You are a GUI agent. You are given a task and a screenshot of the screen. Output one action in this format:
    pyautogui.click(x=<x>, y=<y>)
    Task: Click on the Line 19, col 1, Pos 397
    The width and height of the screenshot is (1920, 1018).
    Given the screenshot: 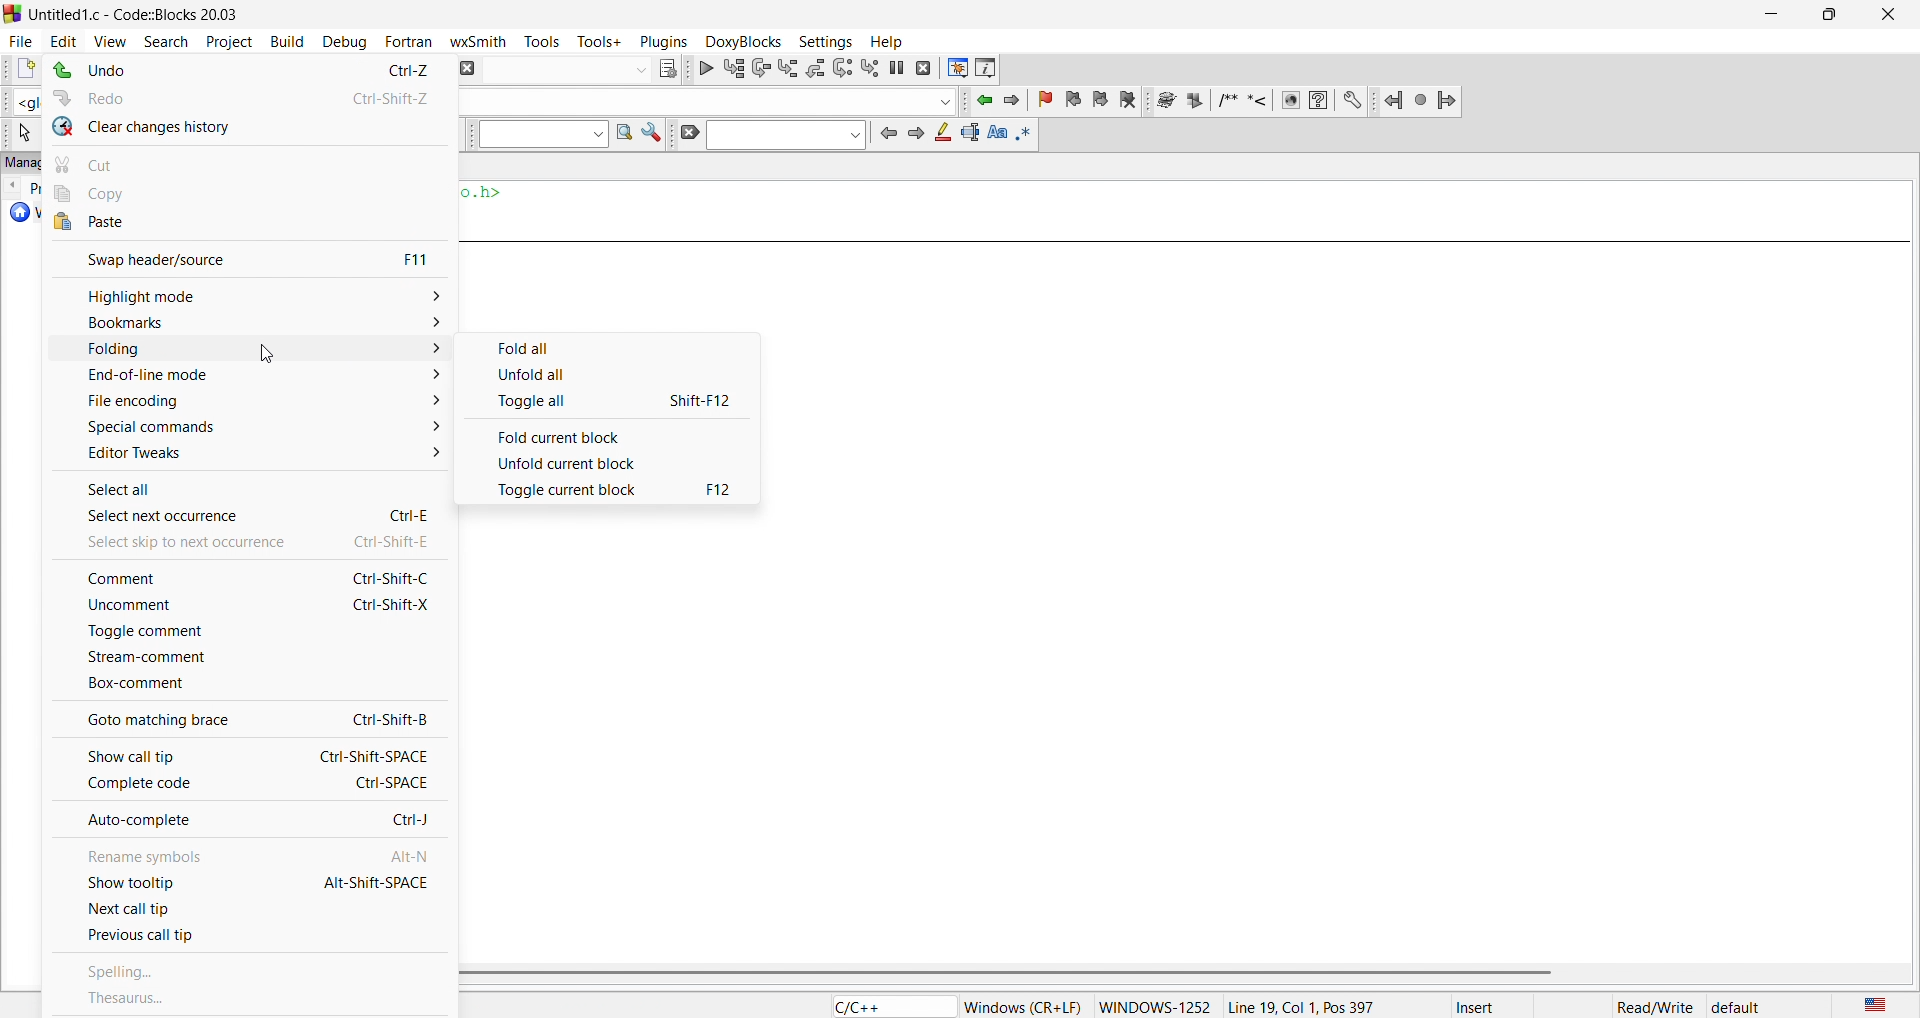 What is the action you would take?
    pyautogui.click(x=1300, y=1006)
    